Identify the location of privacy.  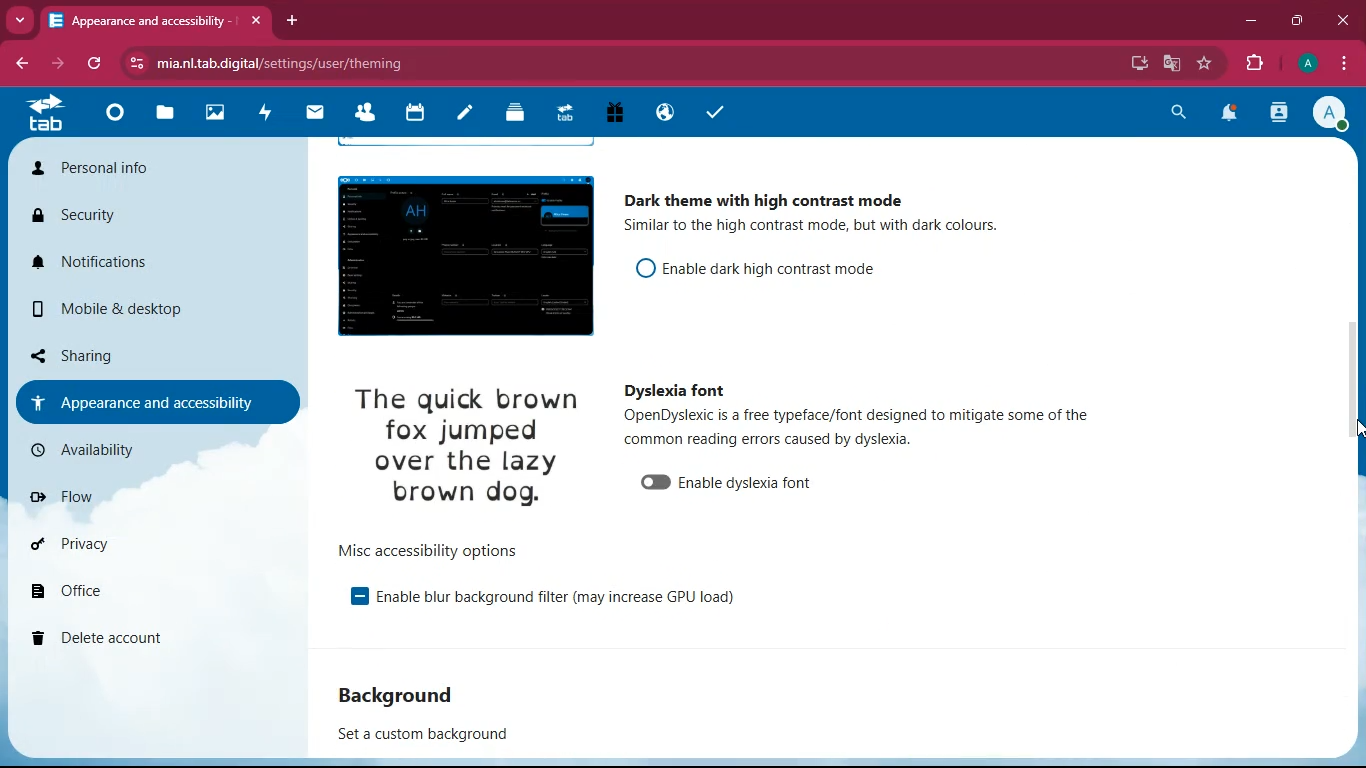
(141, 544).